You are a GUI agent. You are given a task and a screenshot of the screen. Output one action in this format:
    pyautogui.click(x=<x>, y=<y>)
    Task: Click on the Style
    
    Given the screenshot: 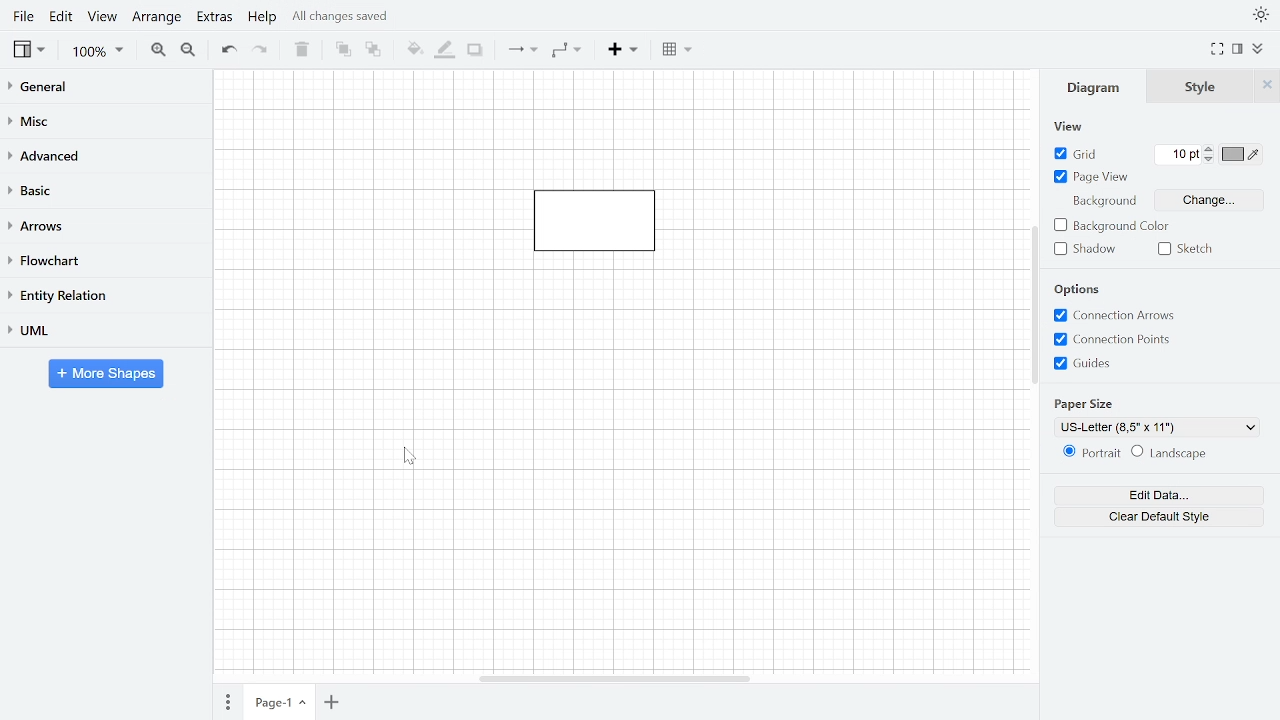 What is the action you would take?
    pyautogui.click(x=1199, y=86)
    